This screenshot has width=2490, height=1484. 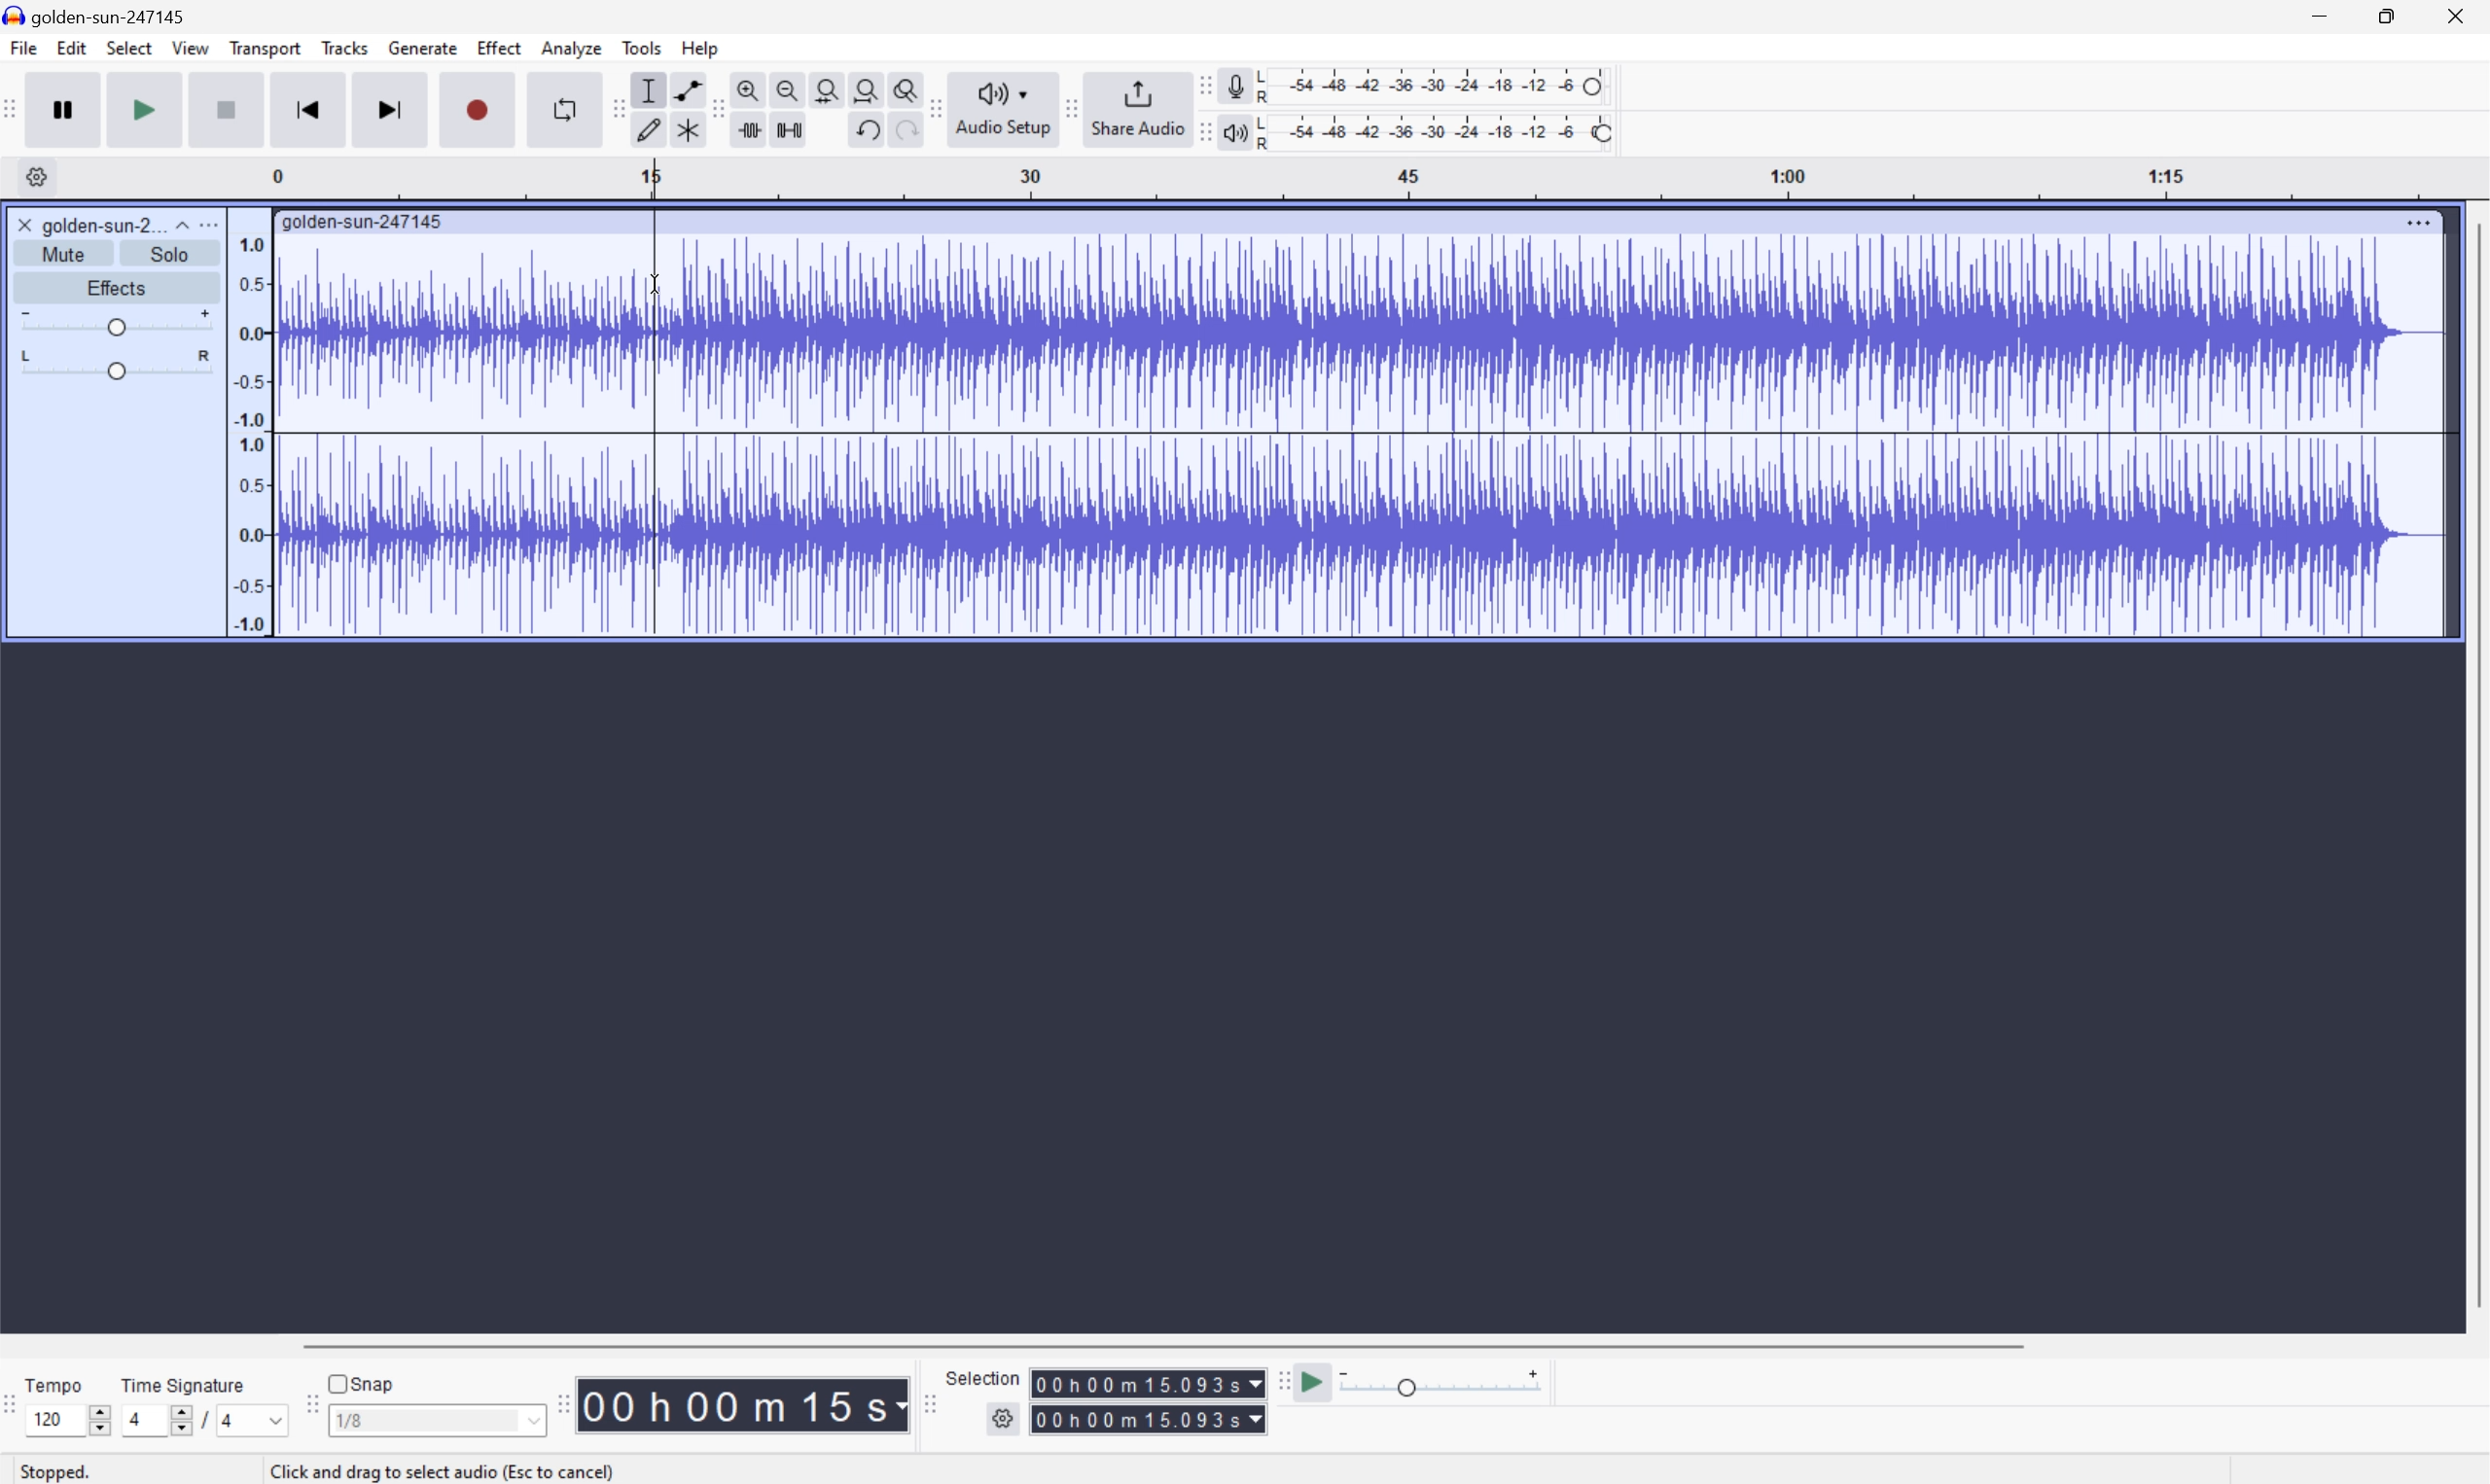 I want to click on Minimize, so click(x=2317, y=14).